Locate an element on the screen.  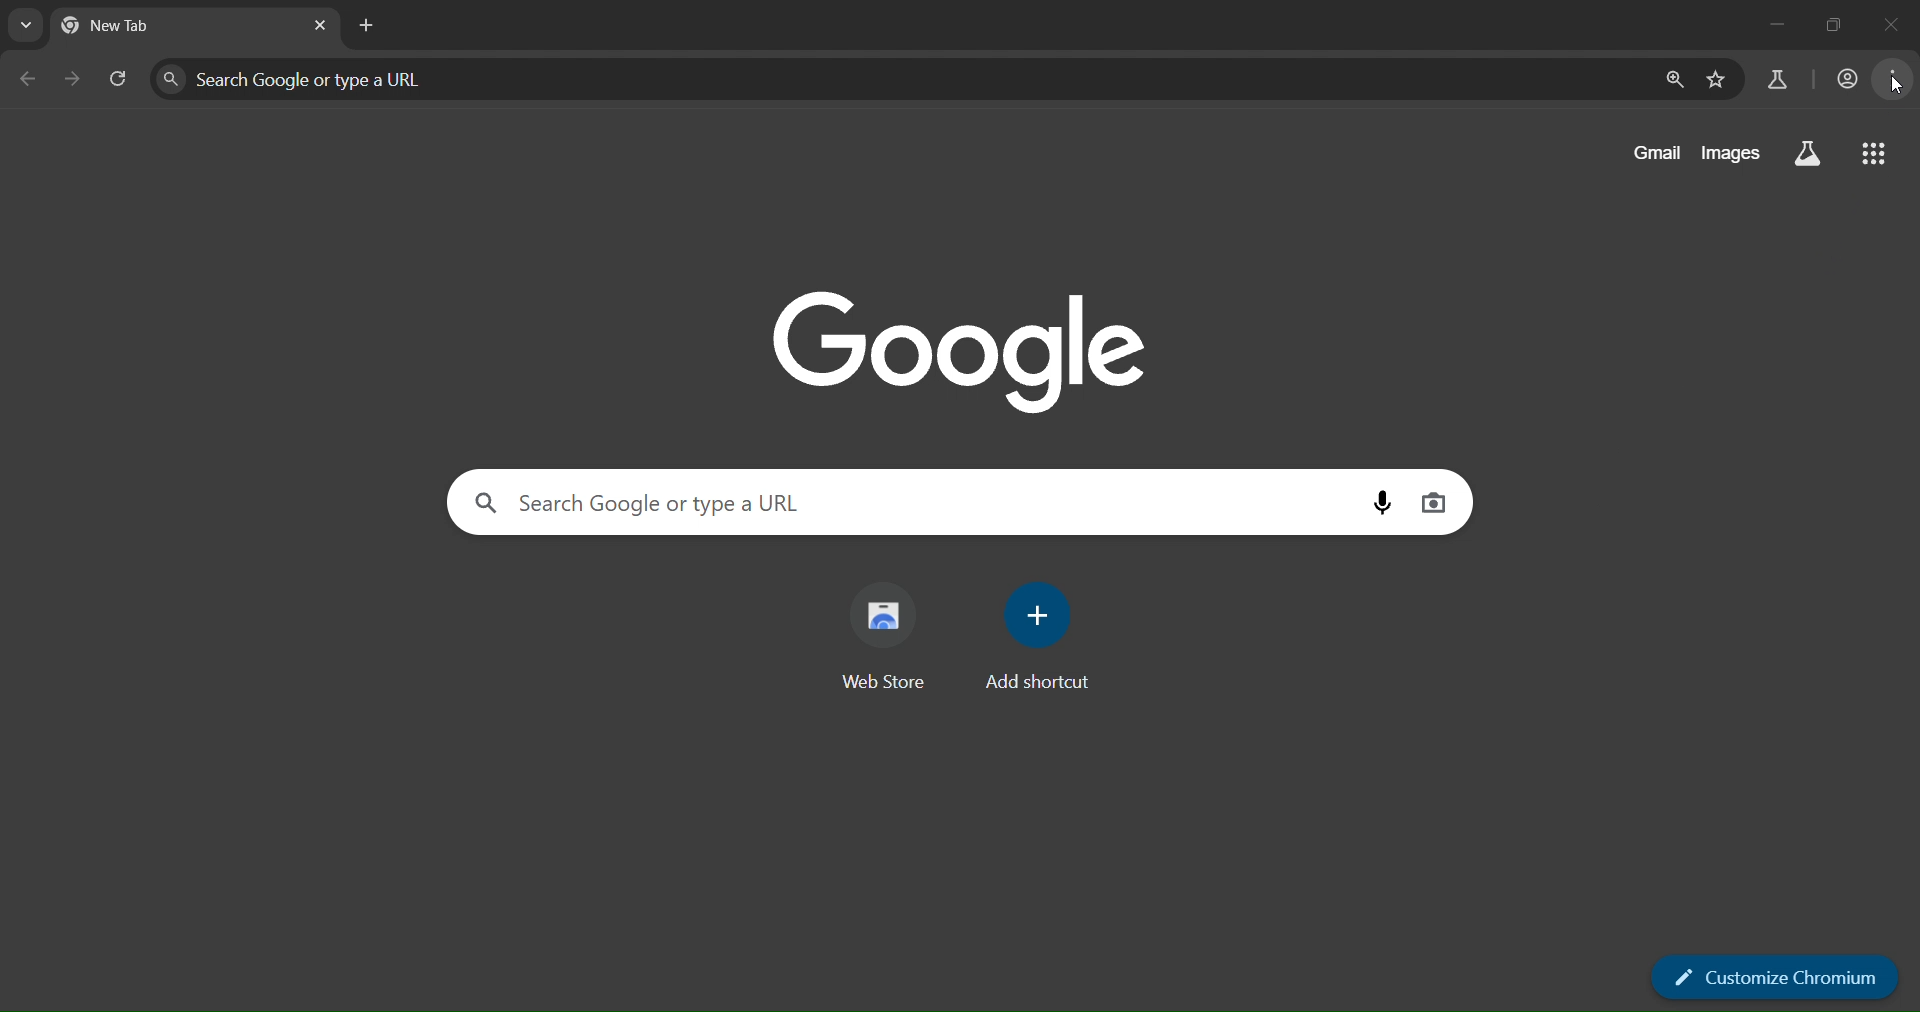
new tab is located at coordinates (134, 25).